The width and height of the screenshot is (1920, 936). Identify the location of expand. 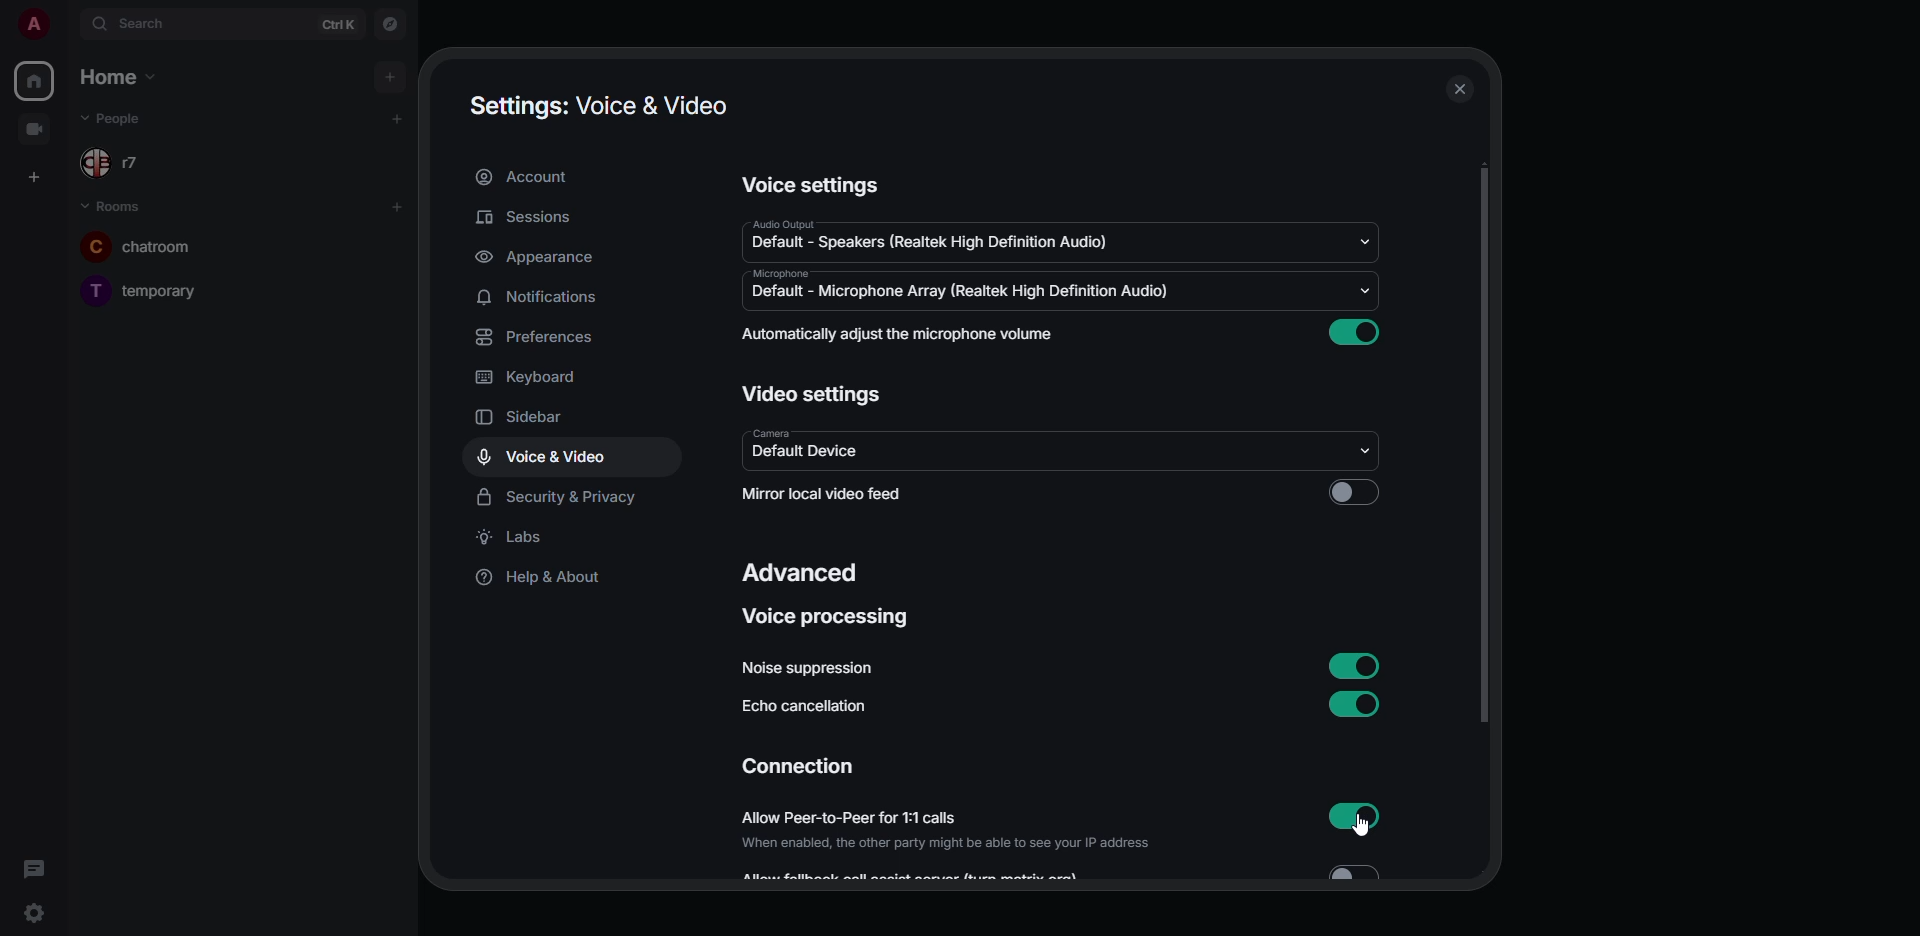
(70, 23).